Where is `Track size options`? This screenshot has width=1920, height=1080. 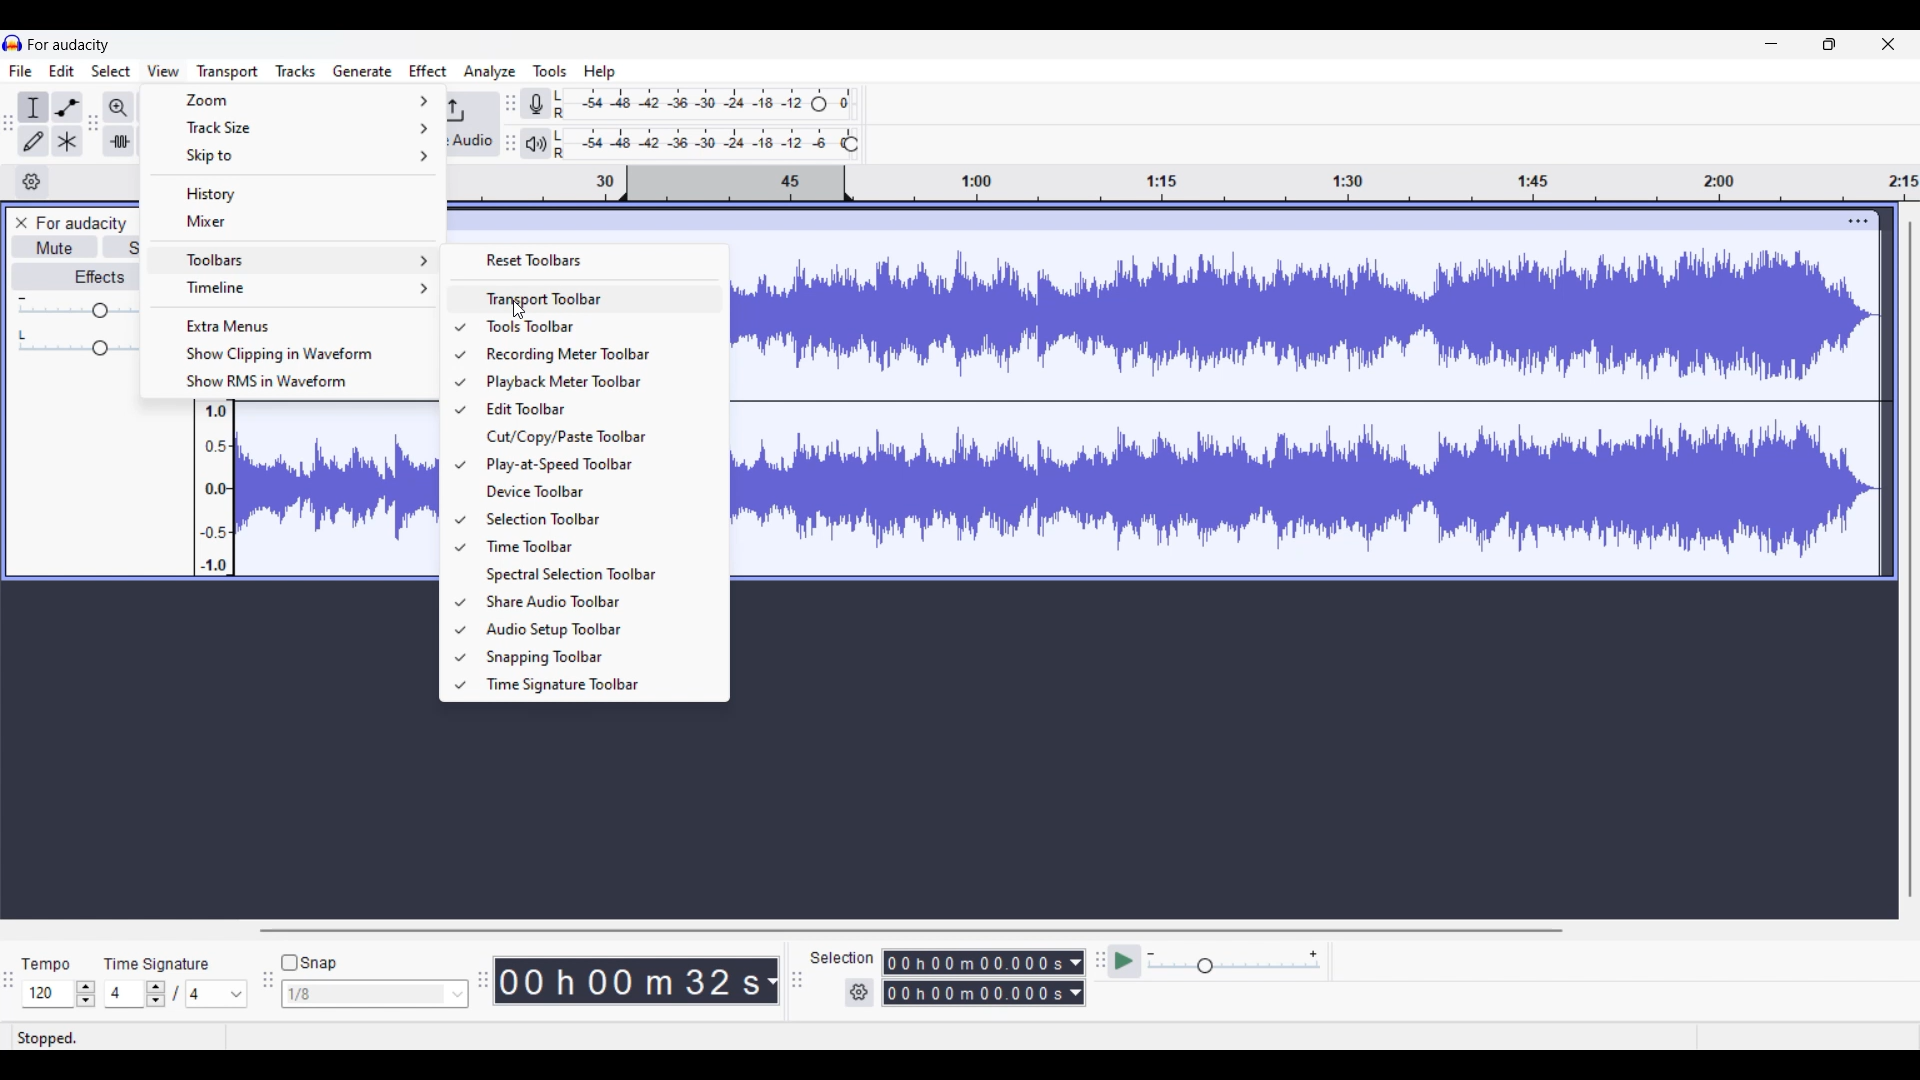 Track size options is located at coordinates (295, 126).